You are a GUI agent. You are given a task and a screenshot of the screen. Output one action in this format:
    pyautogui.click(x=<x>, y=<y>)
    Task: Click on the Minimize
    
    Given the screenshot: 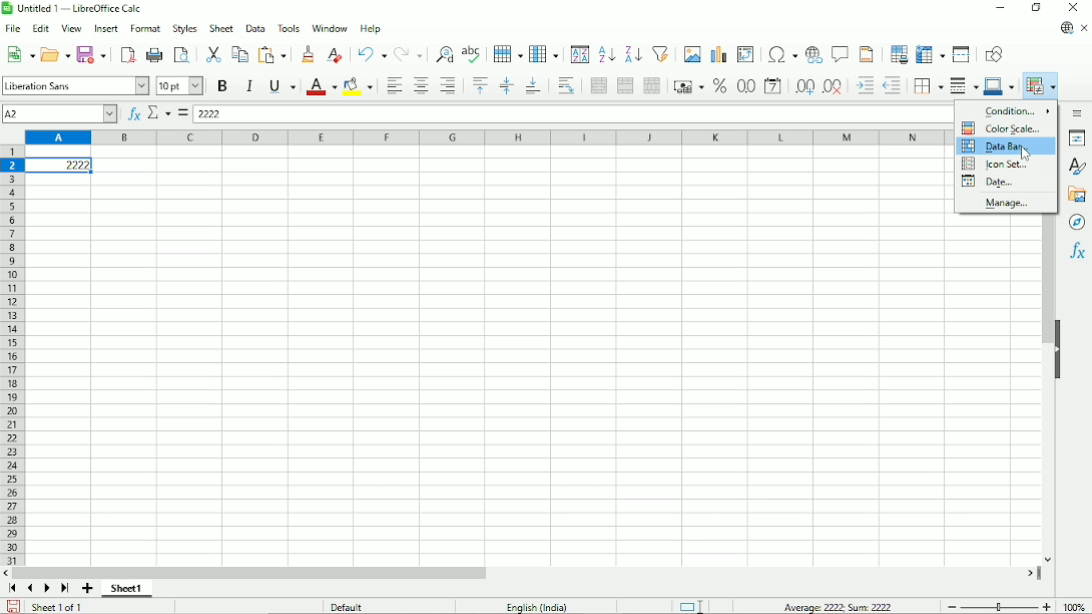 What is the action you would take?
    pyautogui.click(x=999, y=7)
    